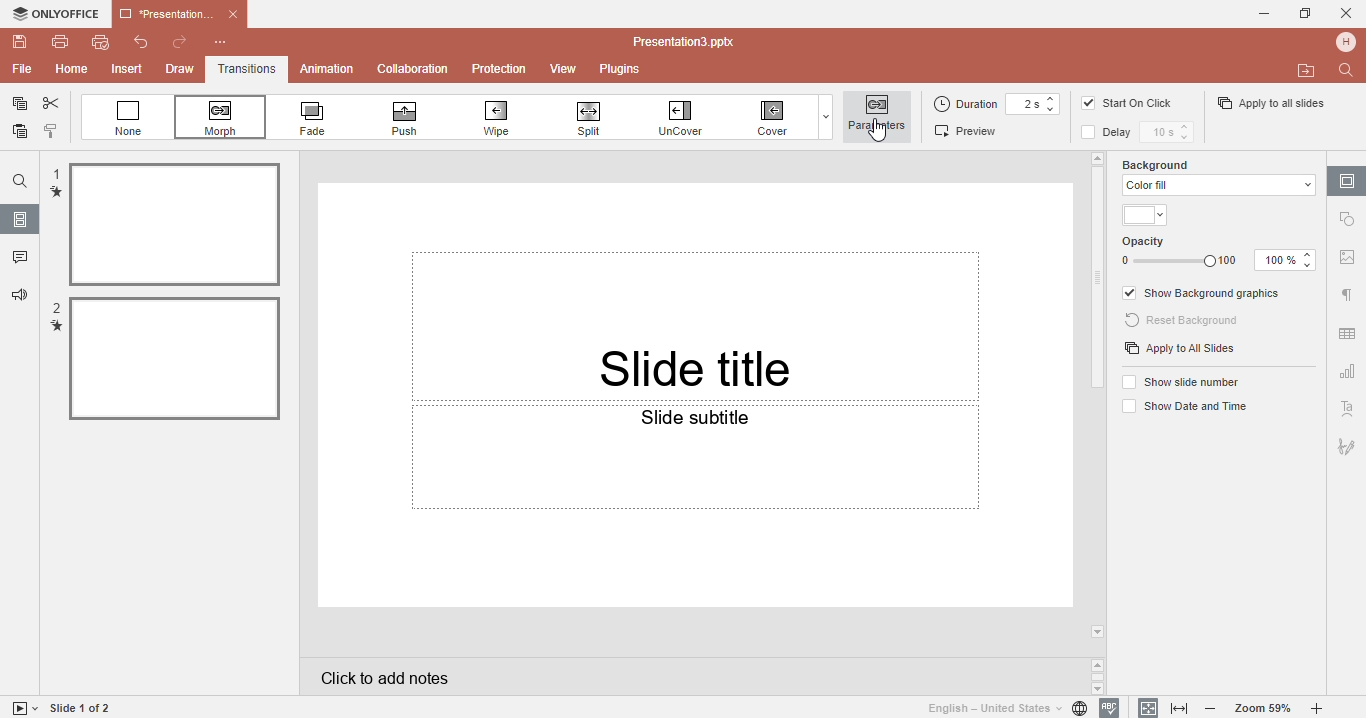 The height and width of the screenshot is (718, 1366). What do you see at coordinates (1258, 13) in the screenshot?
I see `Minimise` at bounding box center [1258, 13].